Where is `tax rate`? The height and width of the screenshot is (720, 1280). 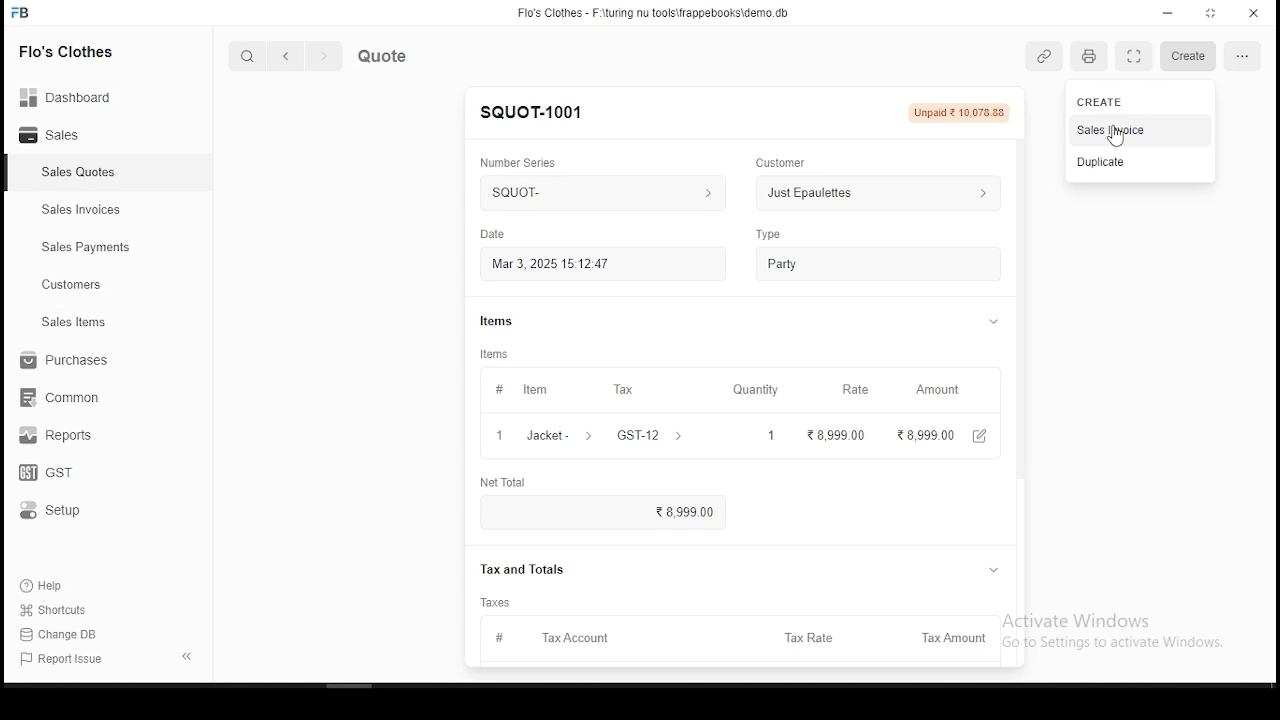 tax rate is located at coordinates (811, 637).